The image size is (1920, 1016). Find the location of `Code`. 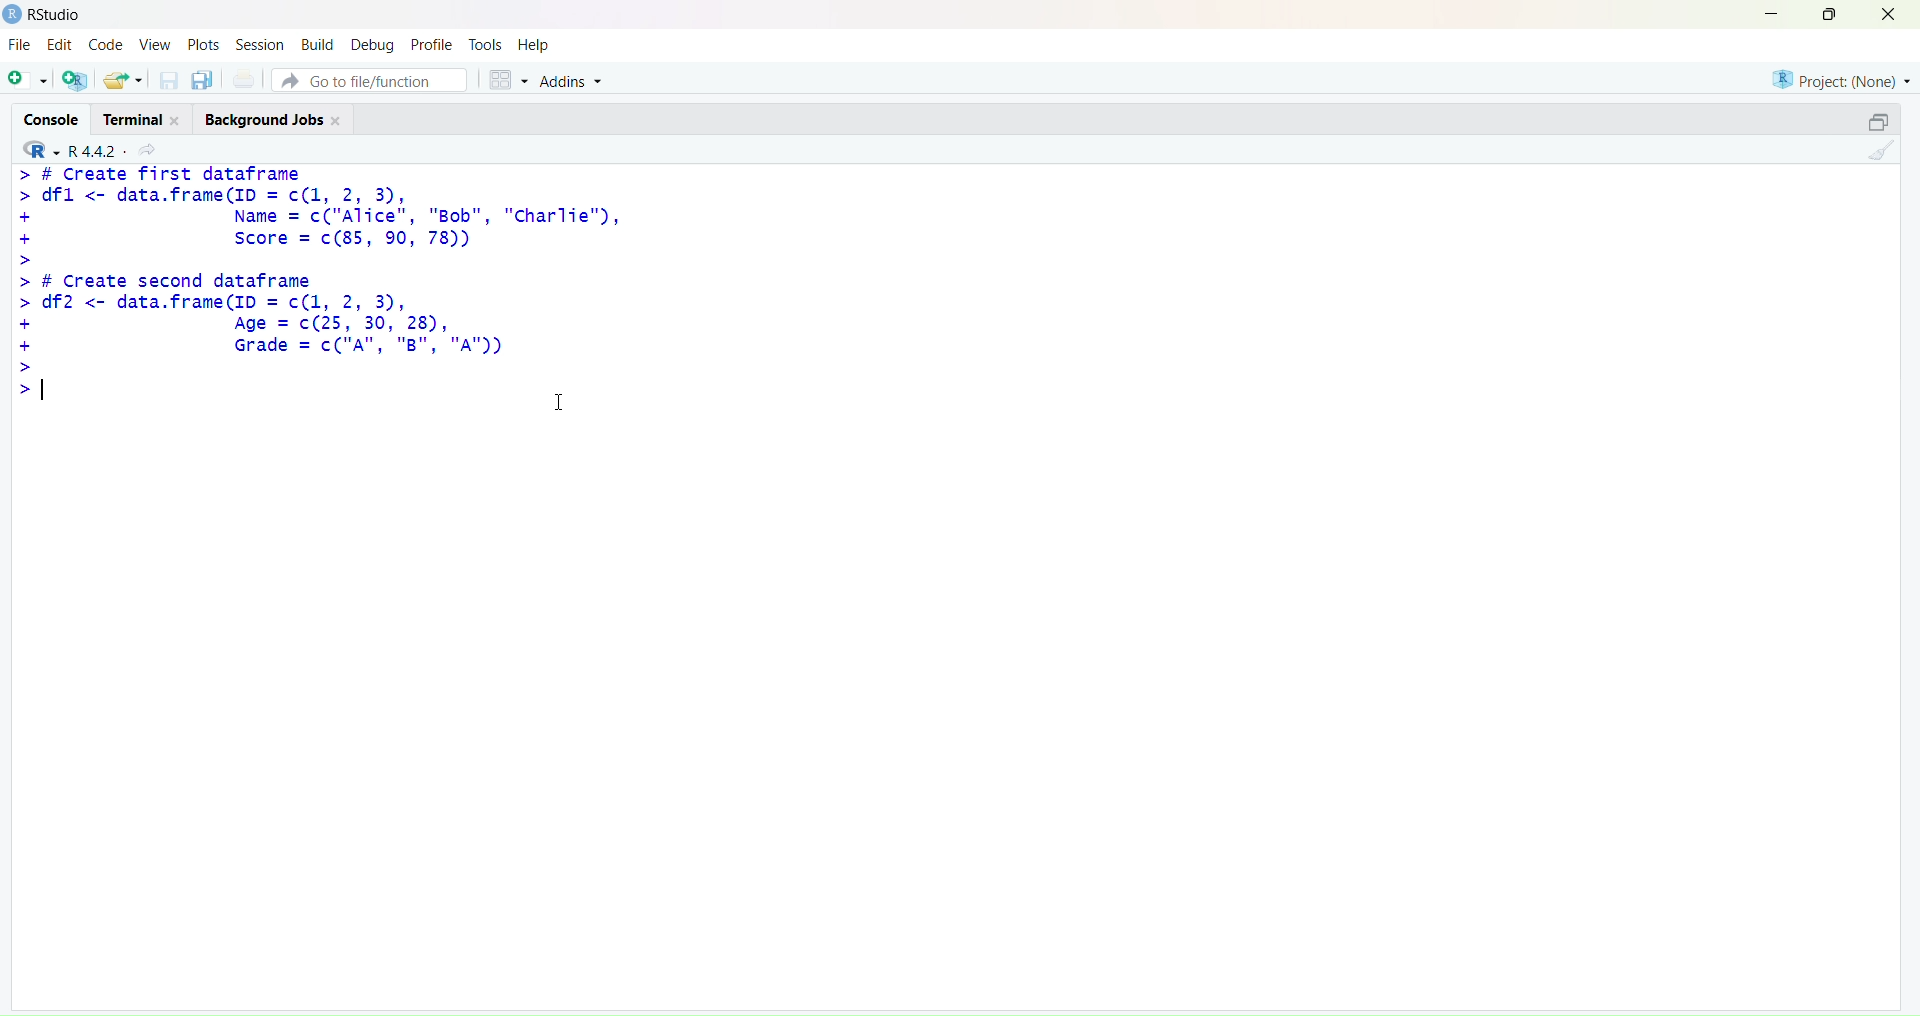

Code is located at coordinates (109, 44).